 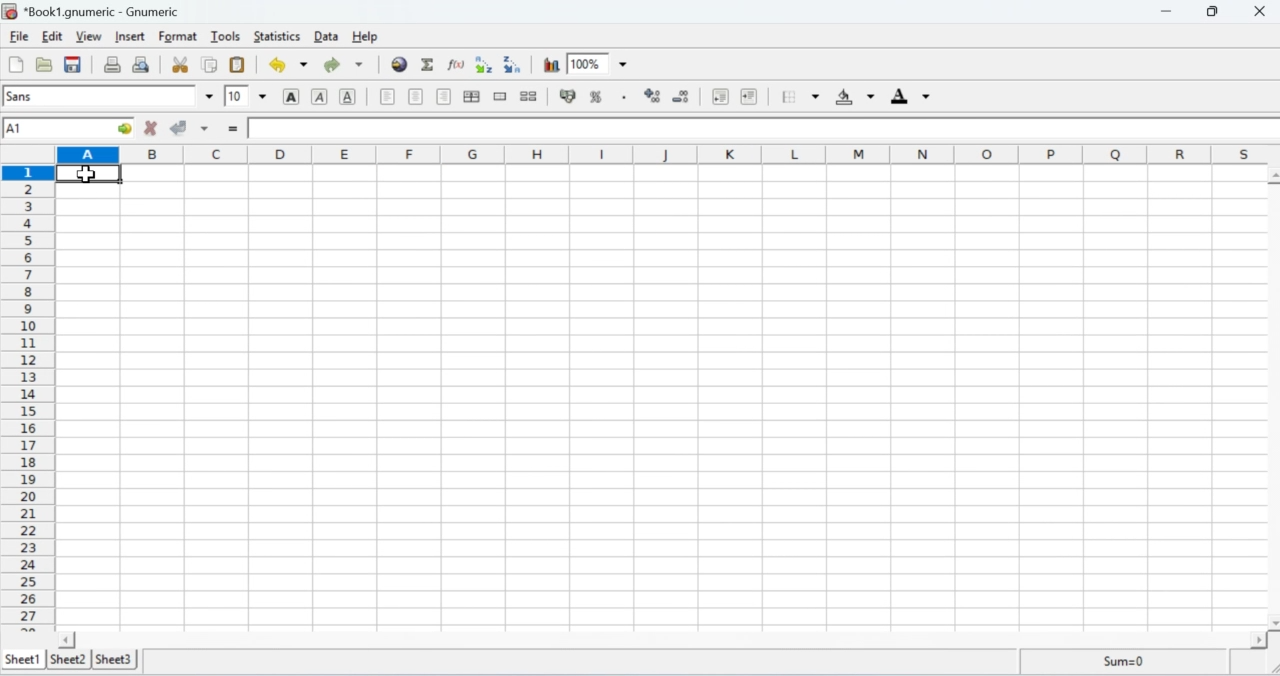 I want to click on Edit, so click(x=53, y=35).